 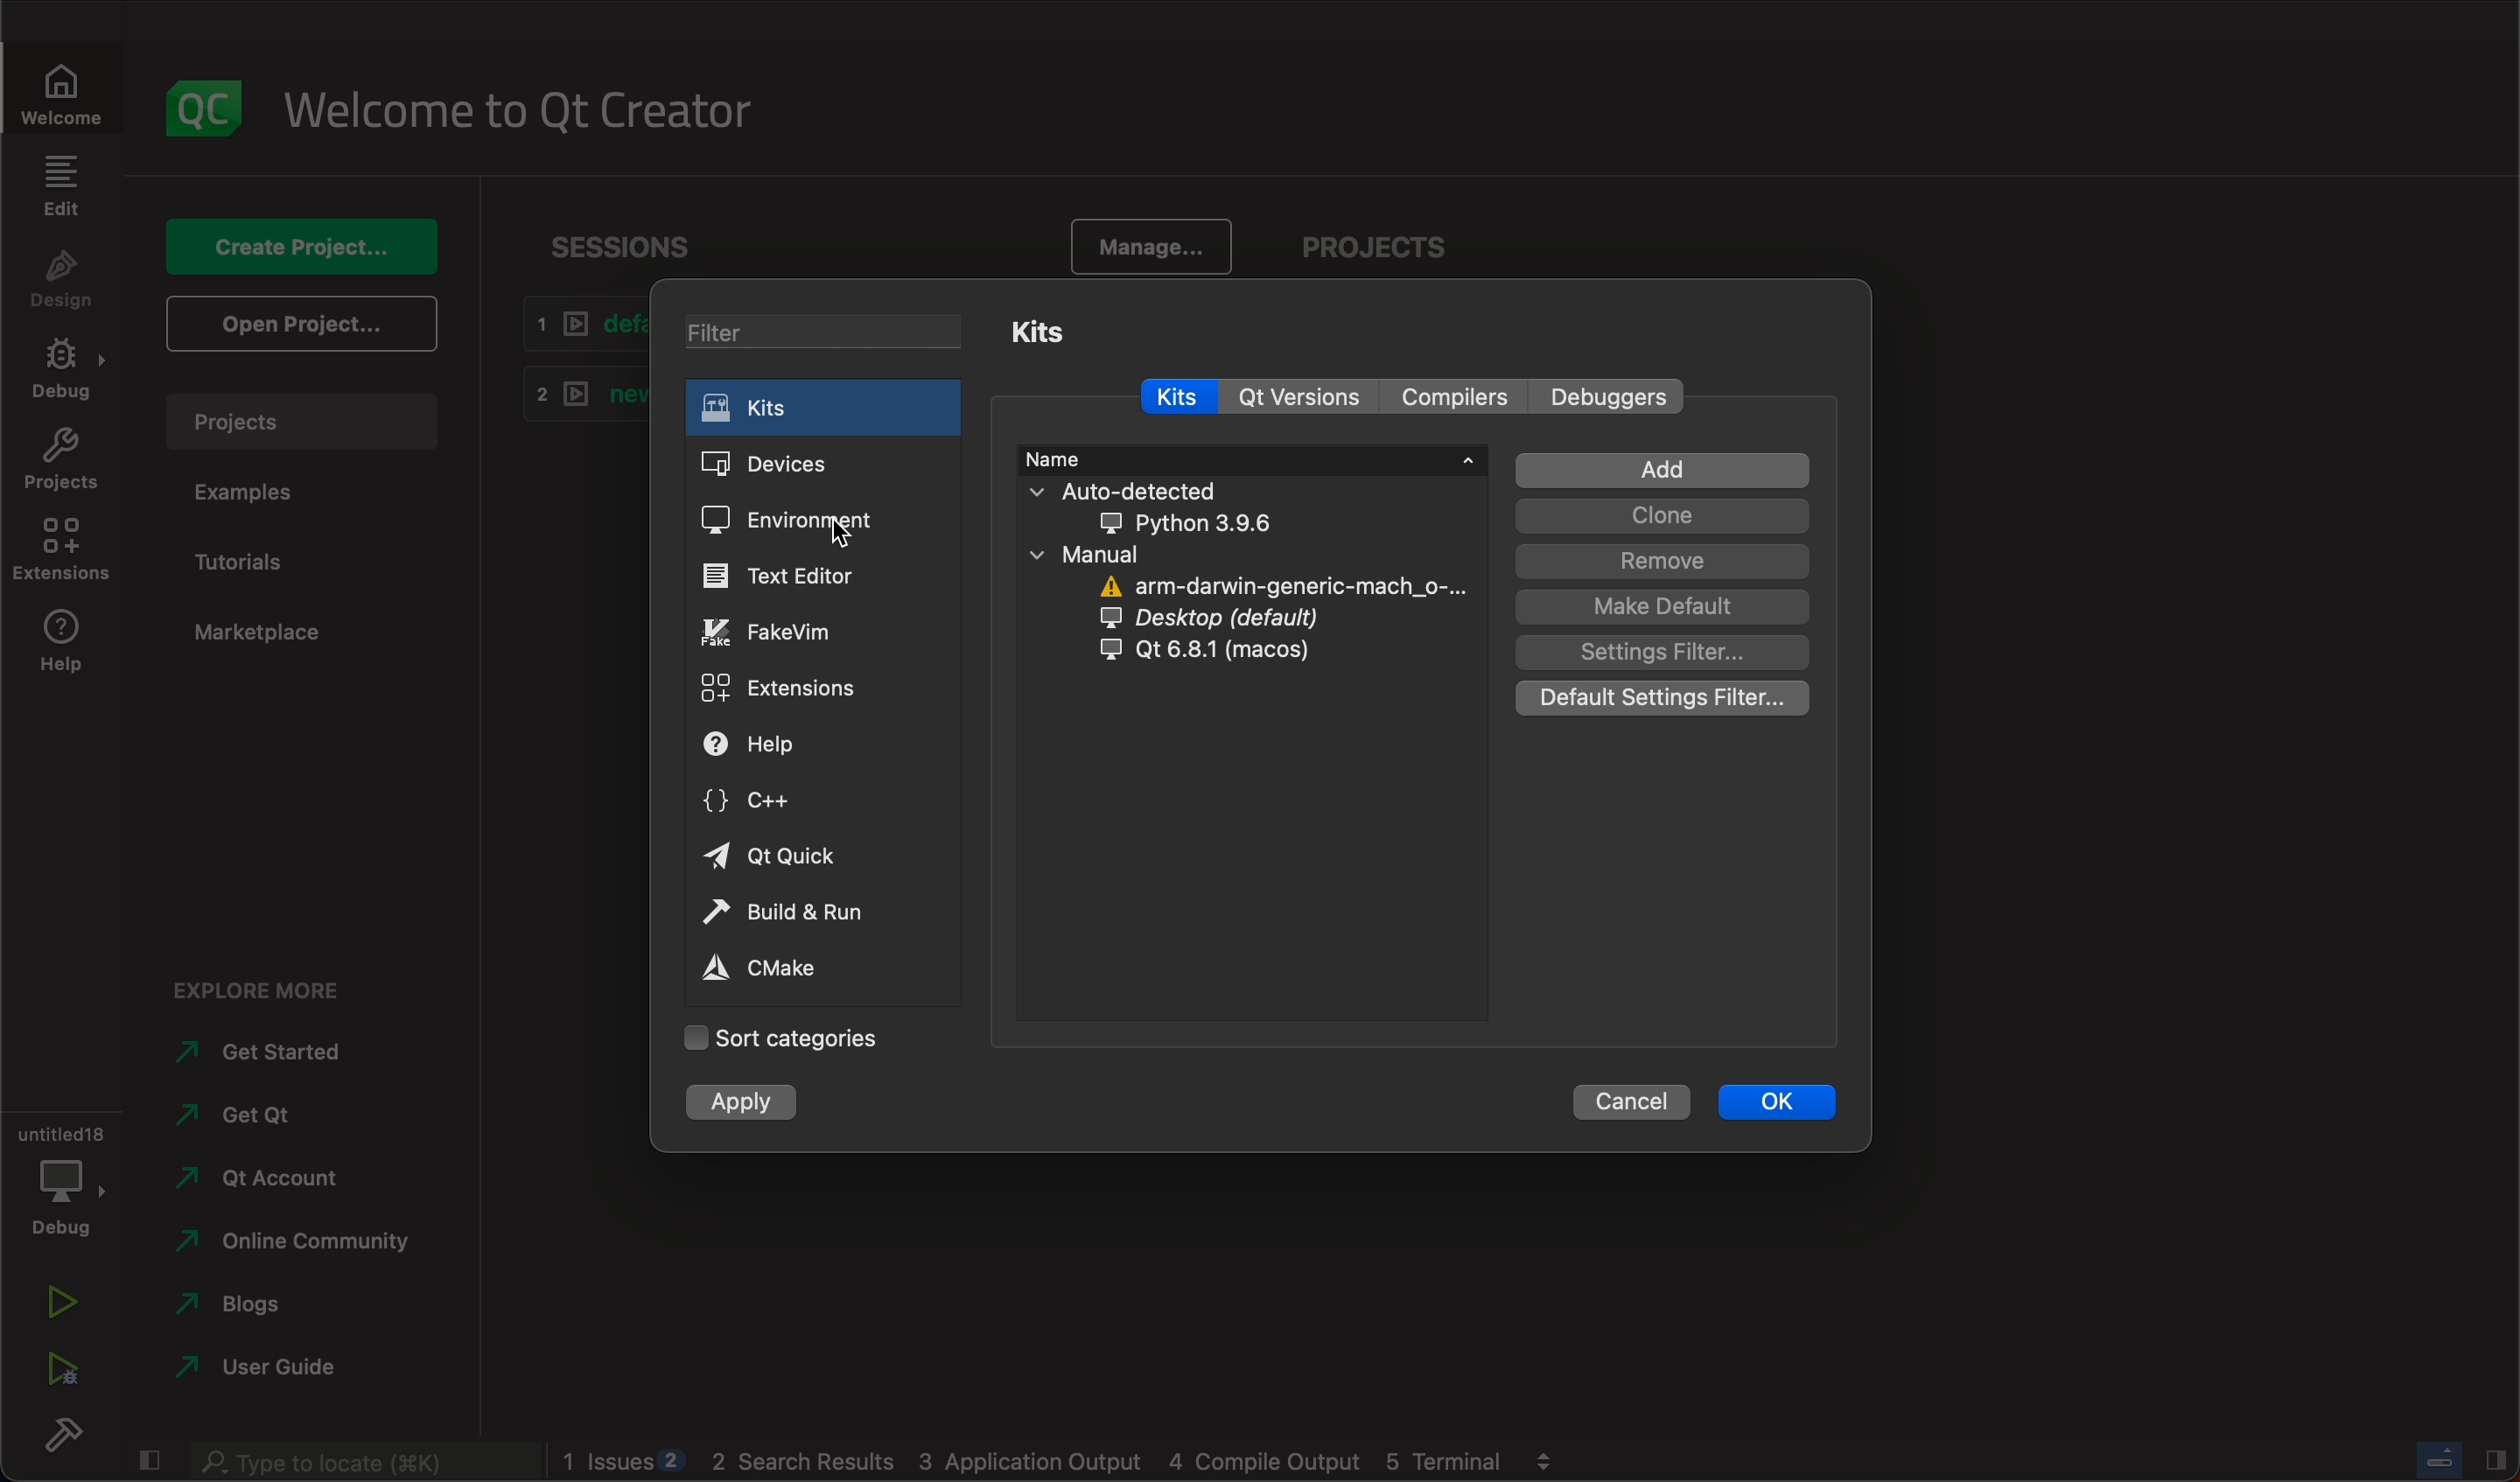 What do you see at coordinates (1662, 654) in the screenshot?
I see `sttings` at bounding box center [1662, 654].